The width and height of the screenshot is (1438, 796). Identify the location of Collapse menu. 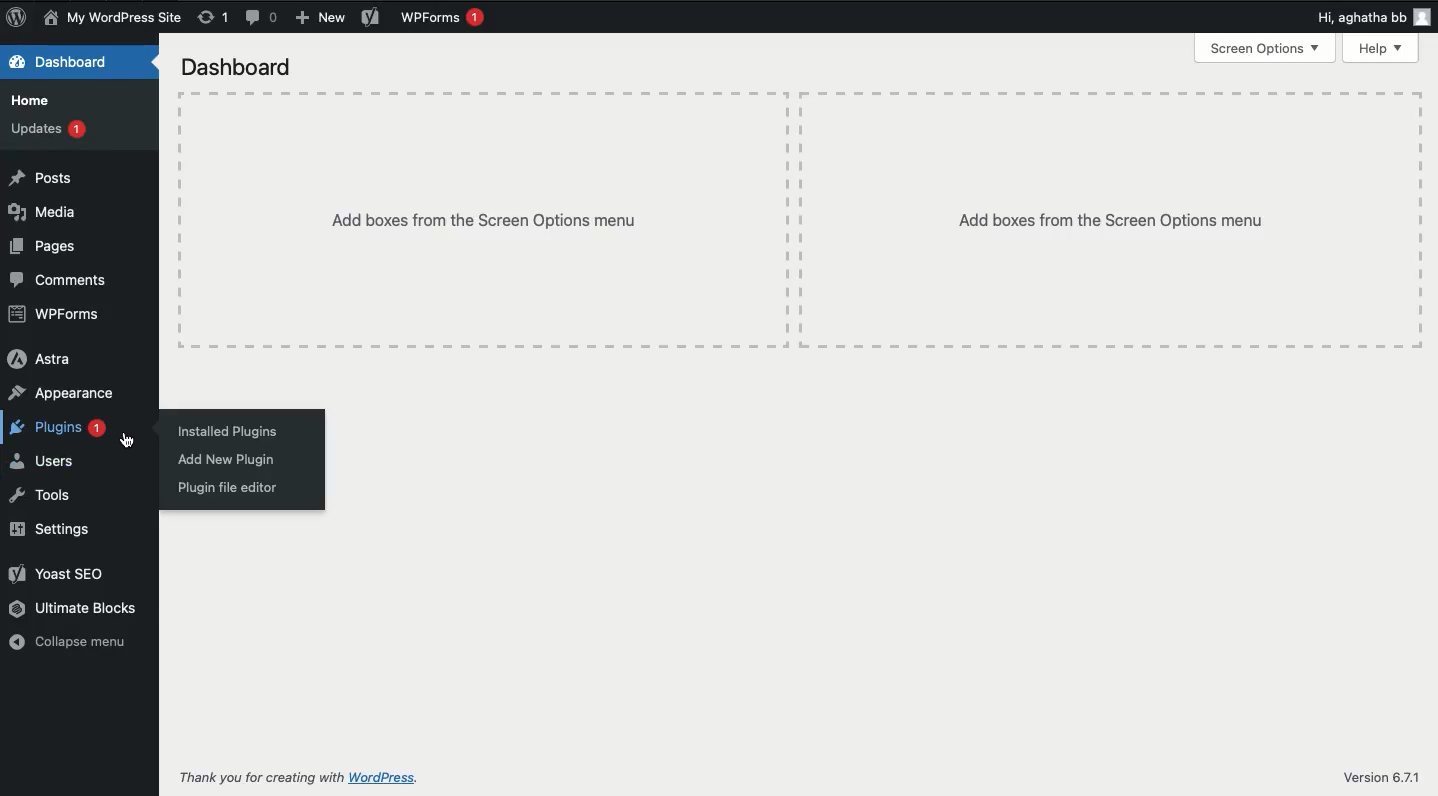
(75, 641).